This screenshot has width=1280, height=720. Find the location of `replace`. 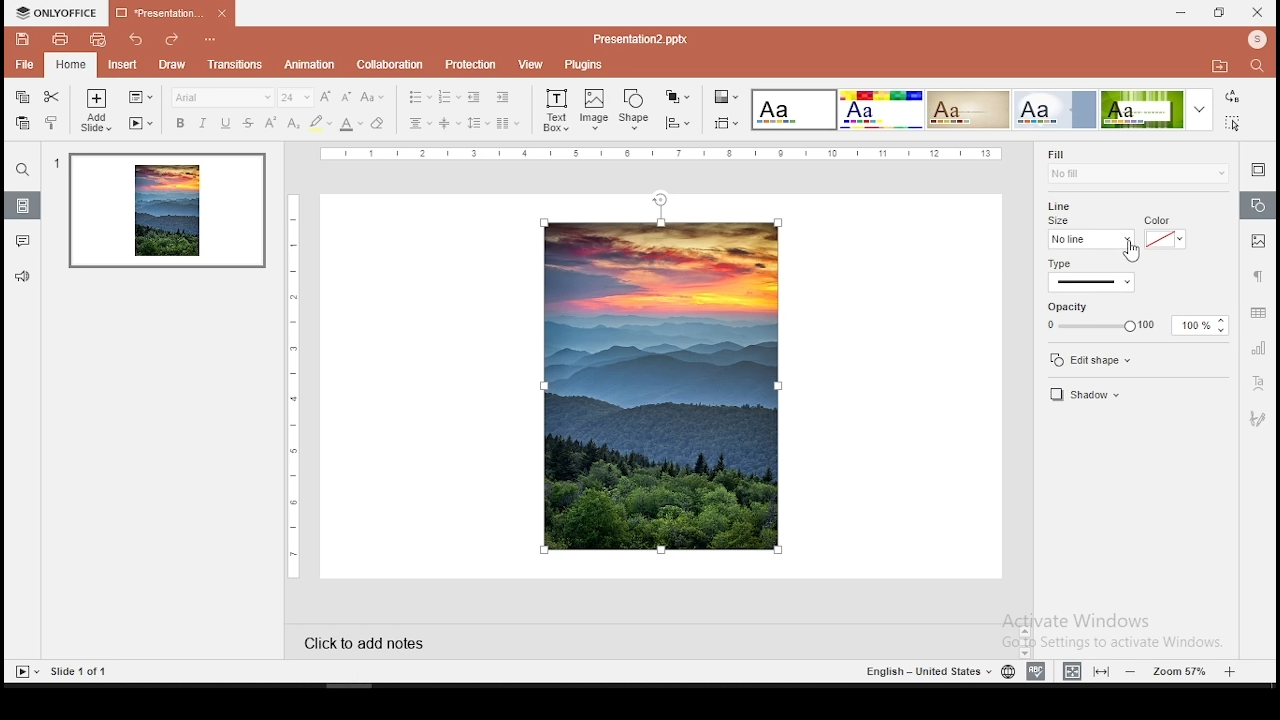

replace is located at coordinates (1232, 97).